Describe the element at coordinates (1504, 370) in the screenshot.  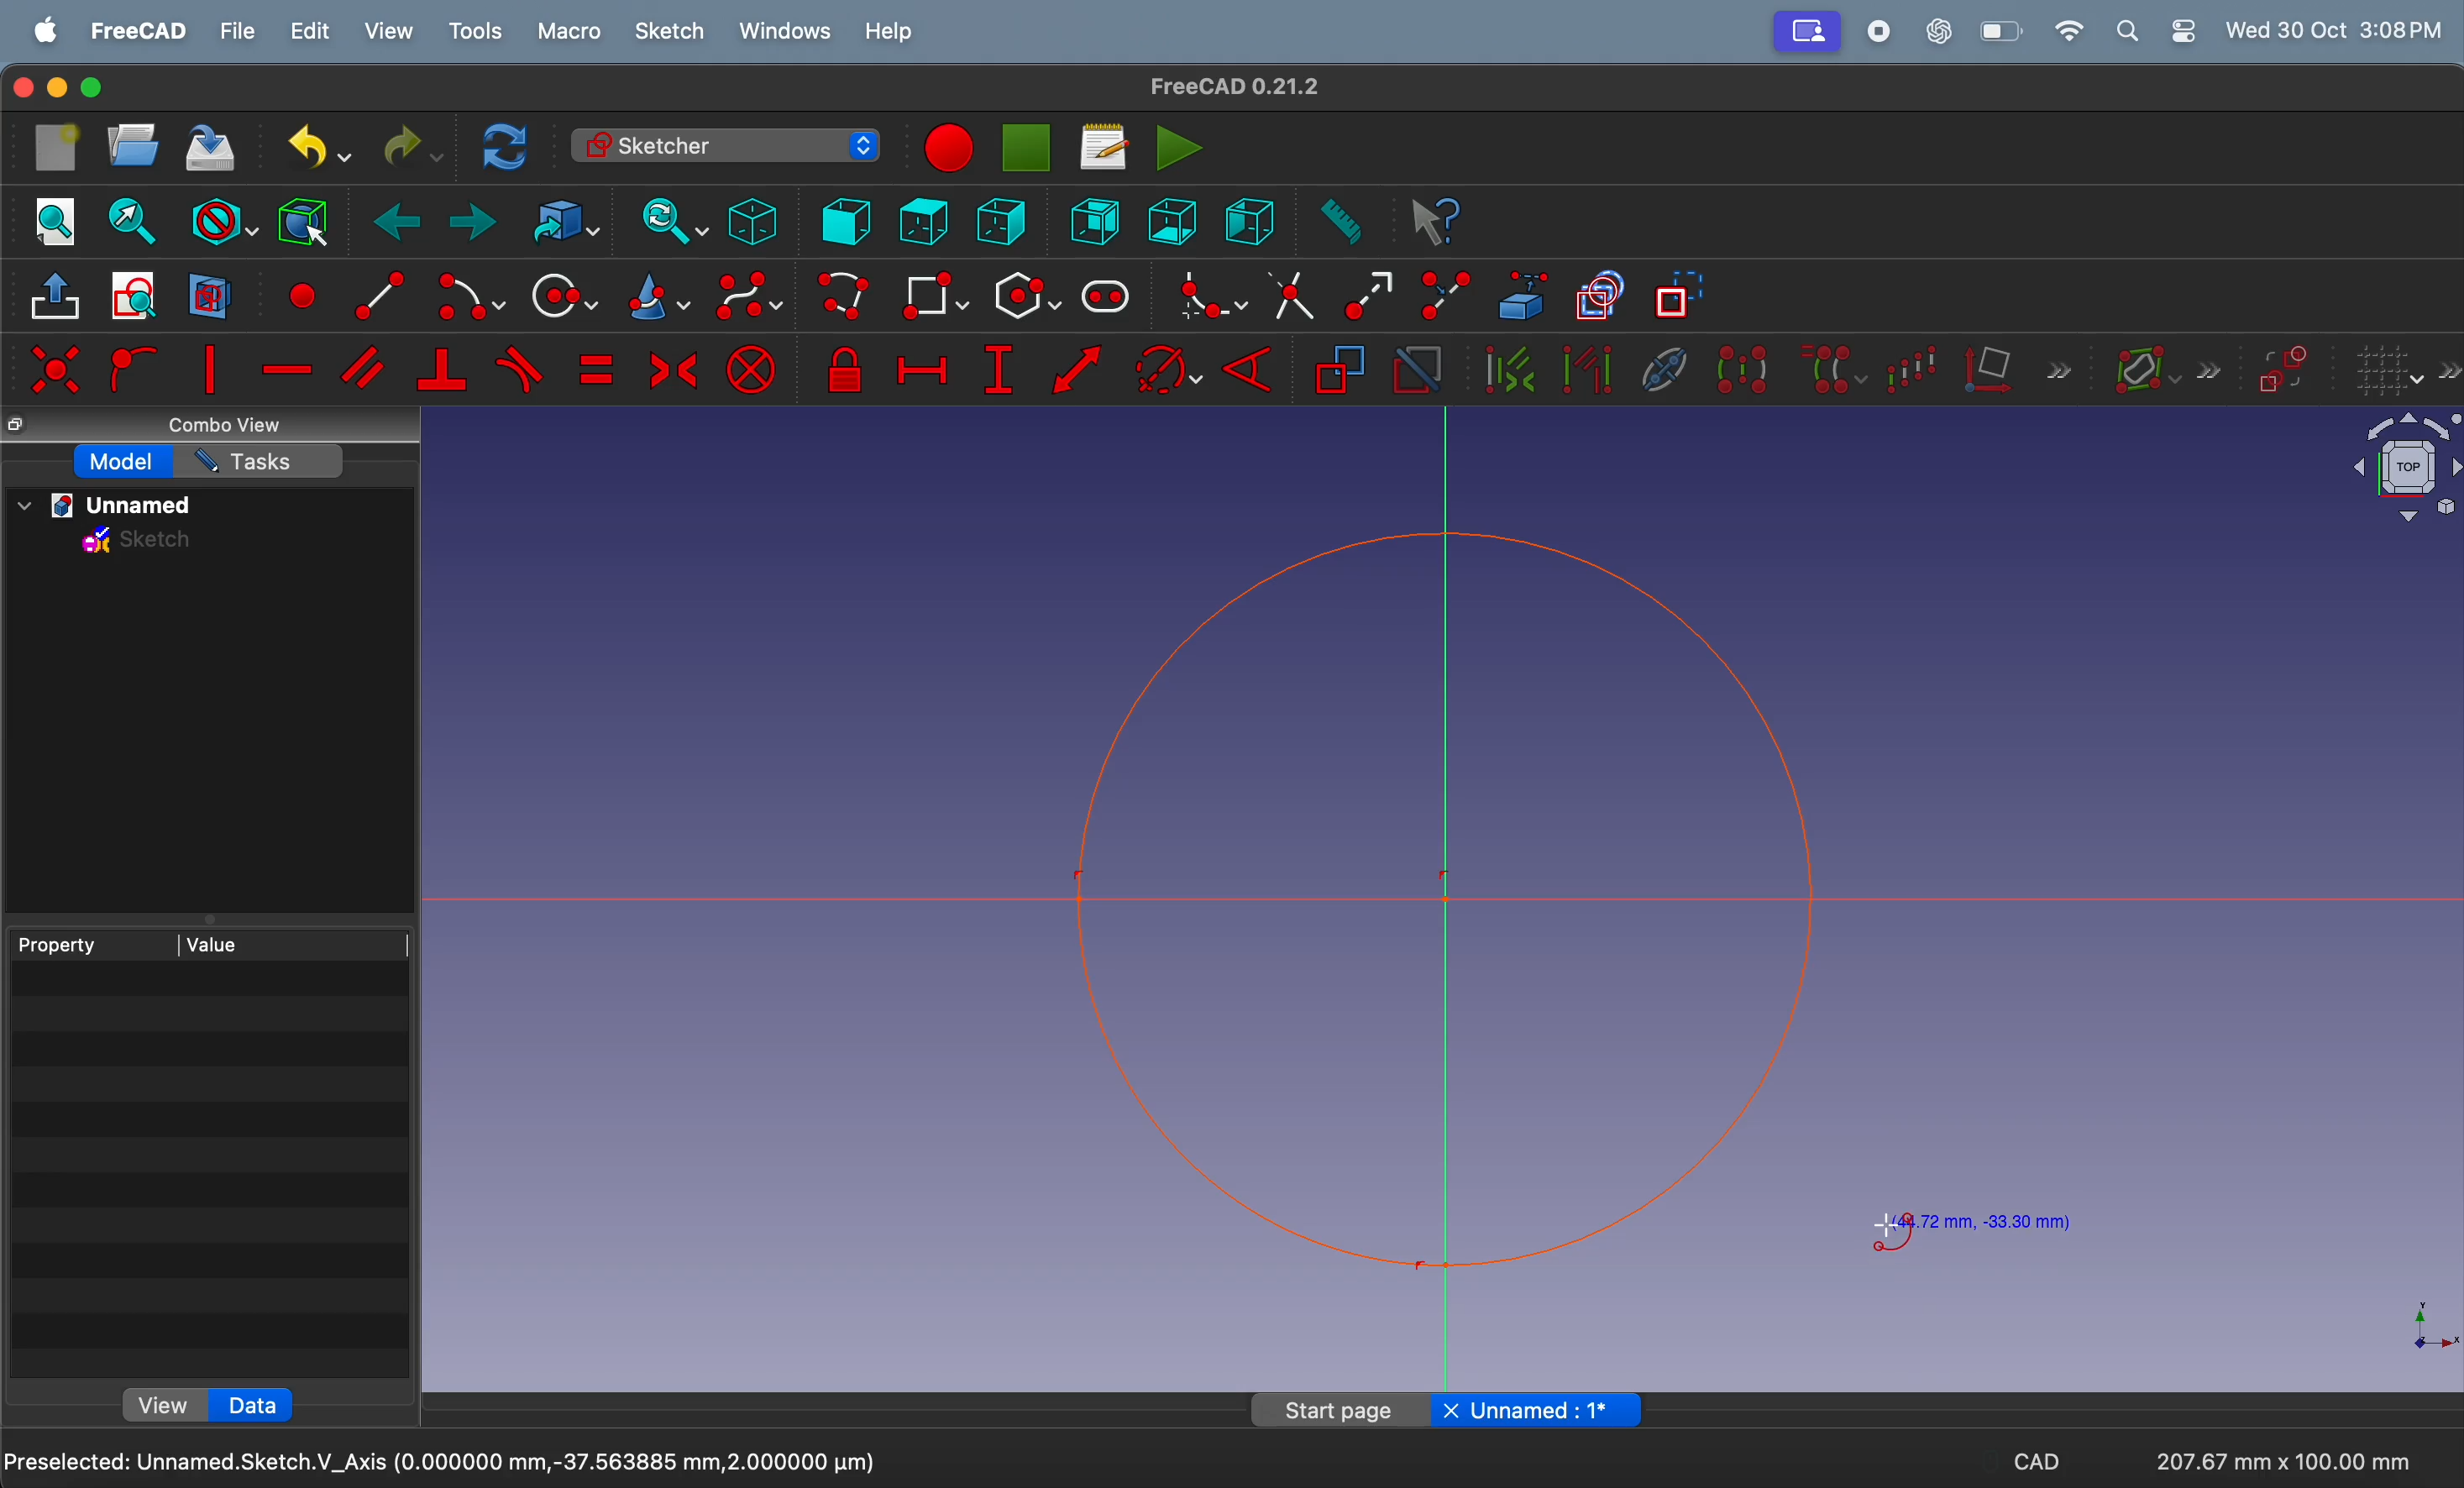
I see `select associated contrsaints` at that location.